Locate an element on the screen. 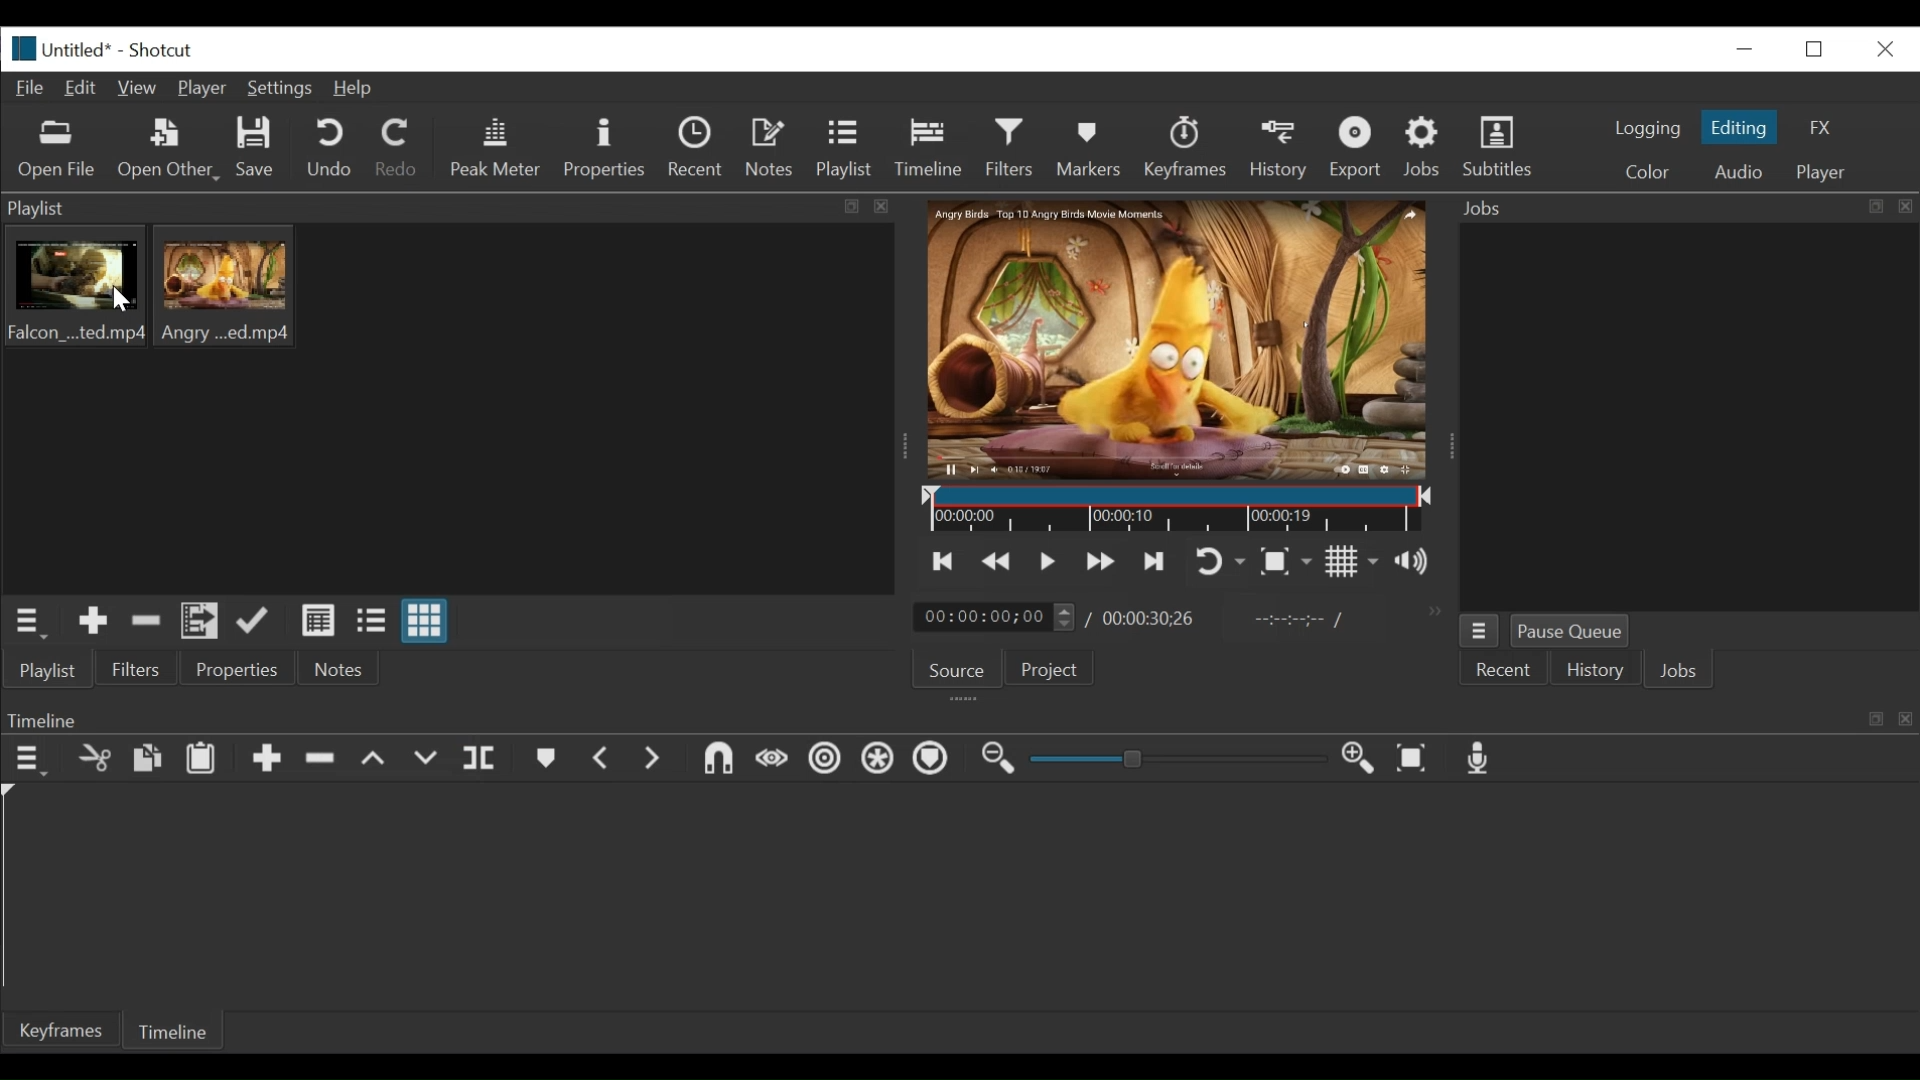 This screenshot has width=1920, height=1080. copy is located at coordinates (149, 761).